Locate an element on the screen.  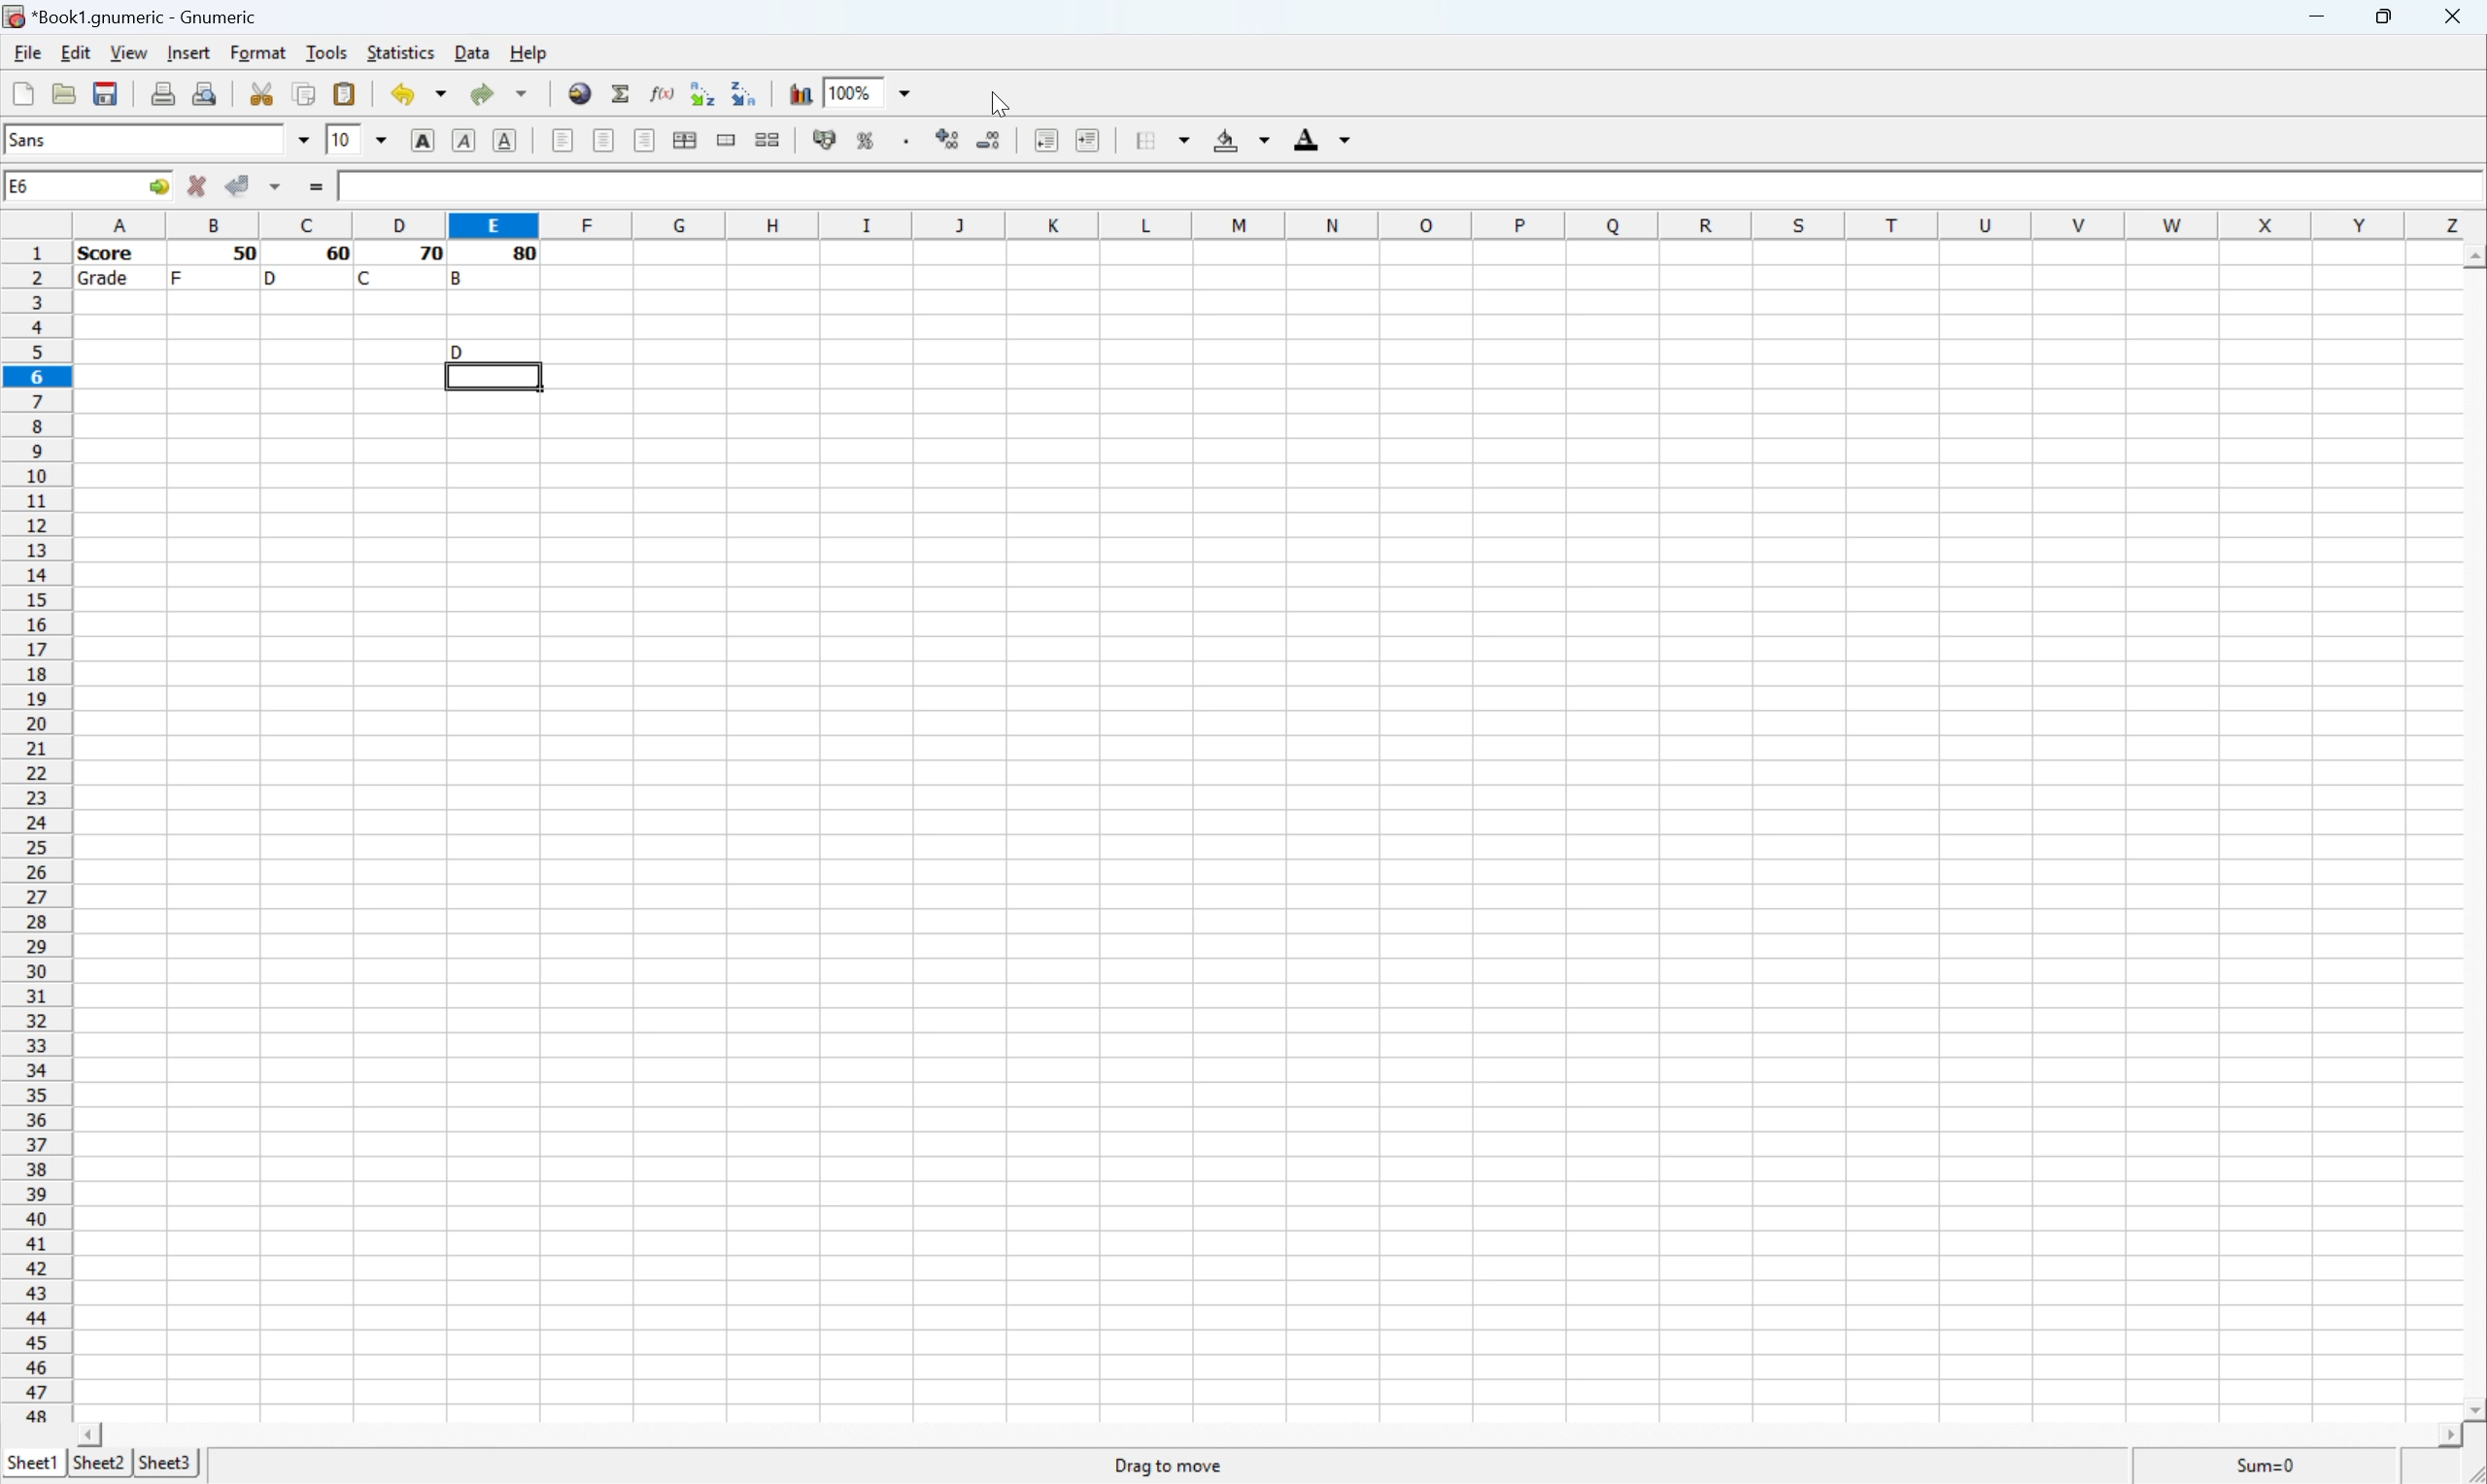
Statistics is located at coordinates (401, 50).